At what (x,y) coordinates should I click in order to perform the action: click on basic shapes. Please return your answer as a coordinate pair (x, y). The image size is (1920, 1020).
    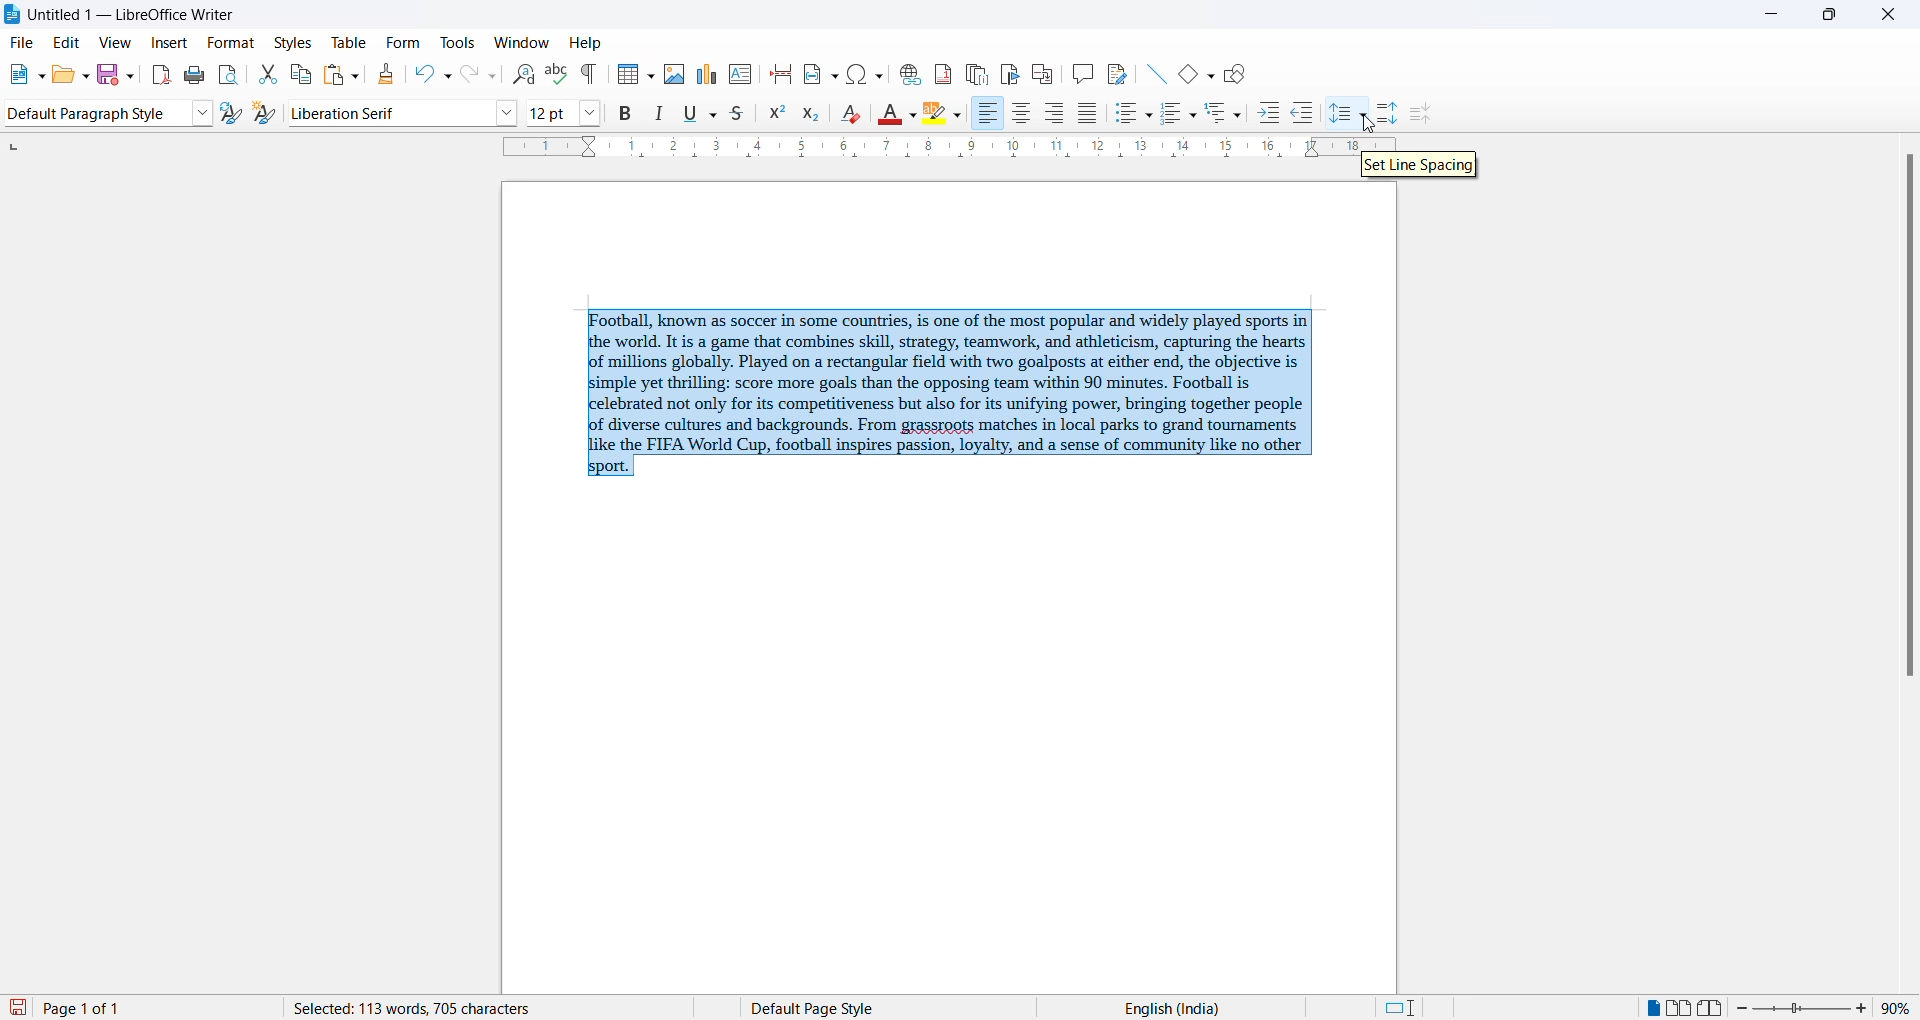
    Looking at the image, I should click on (1184, 76).